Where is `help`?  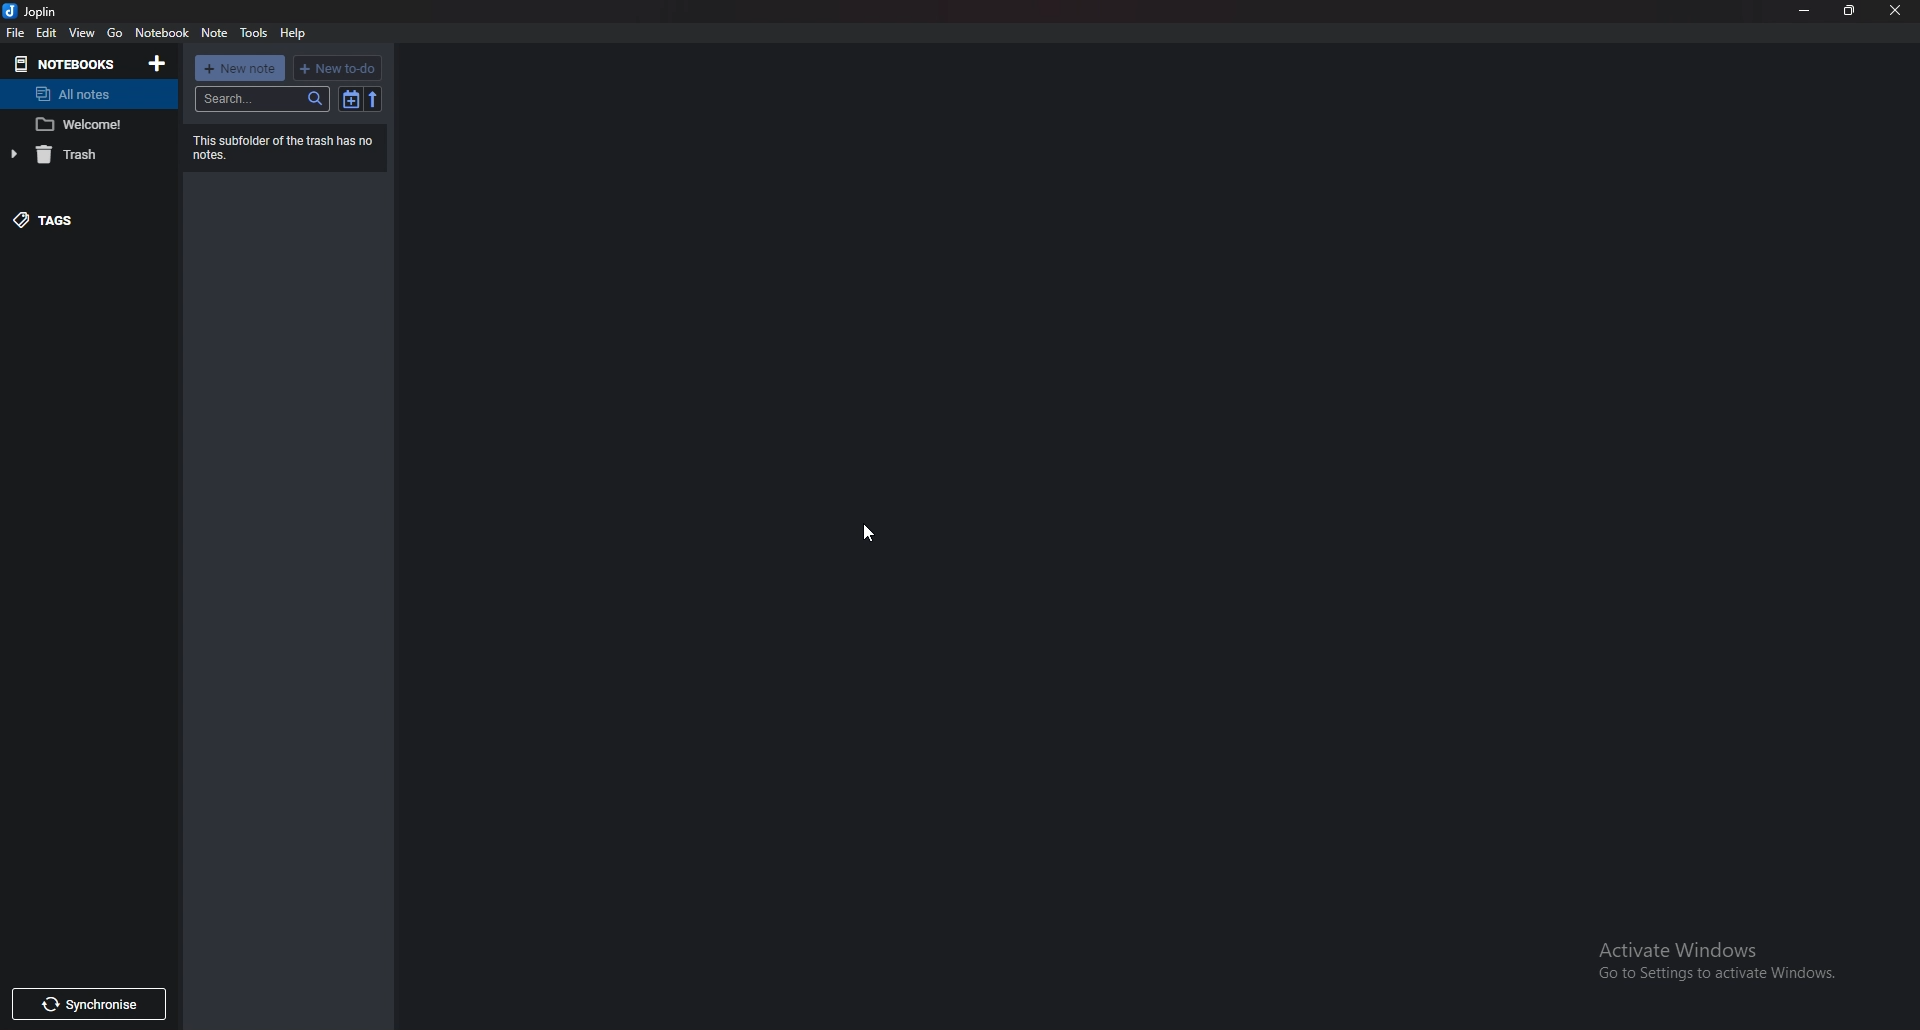 help is located at coordinates (294, 33).